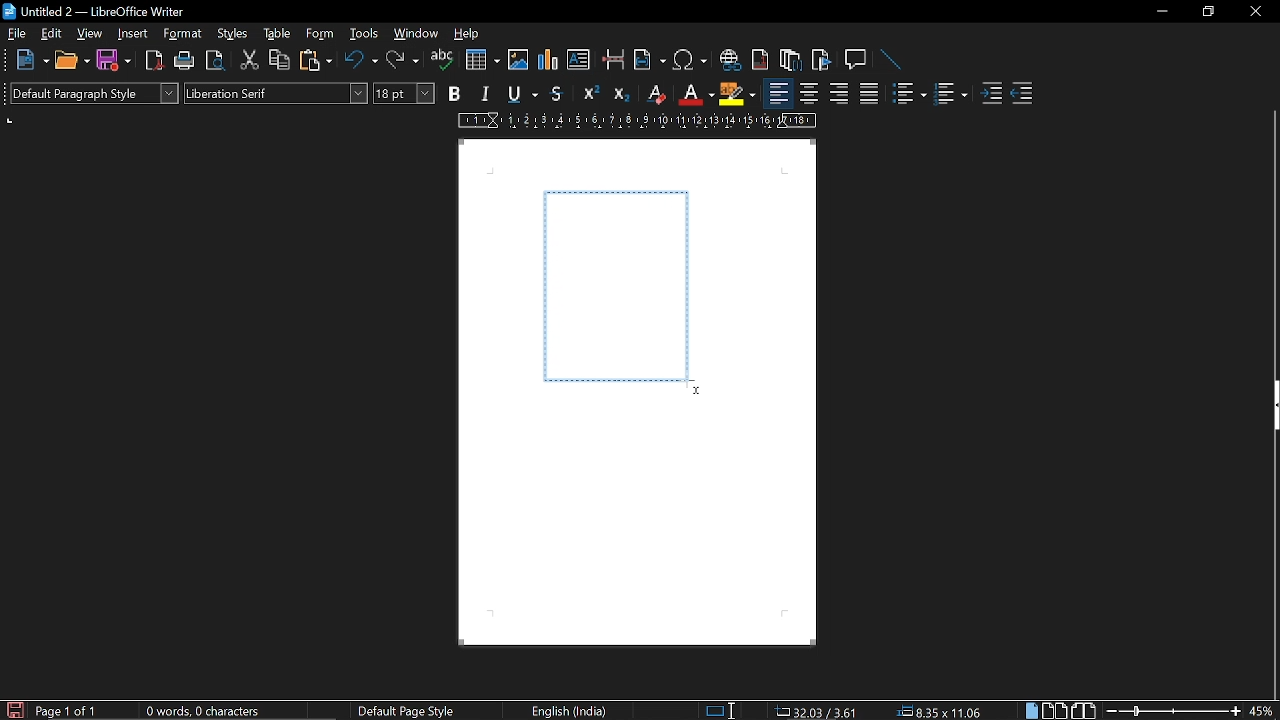 This screenshot has width=1280, height=720. Describe the element at coordinates (549, 60) in the screenshot. I see `insert chart` at that location.